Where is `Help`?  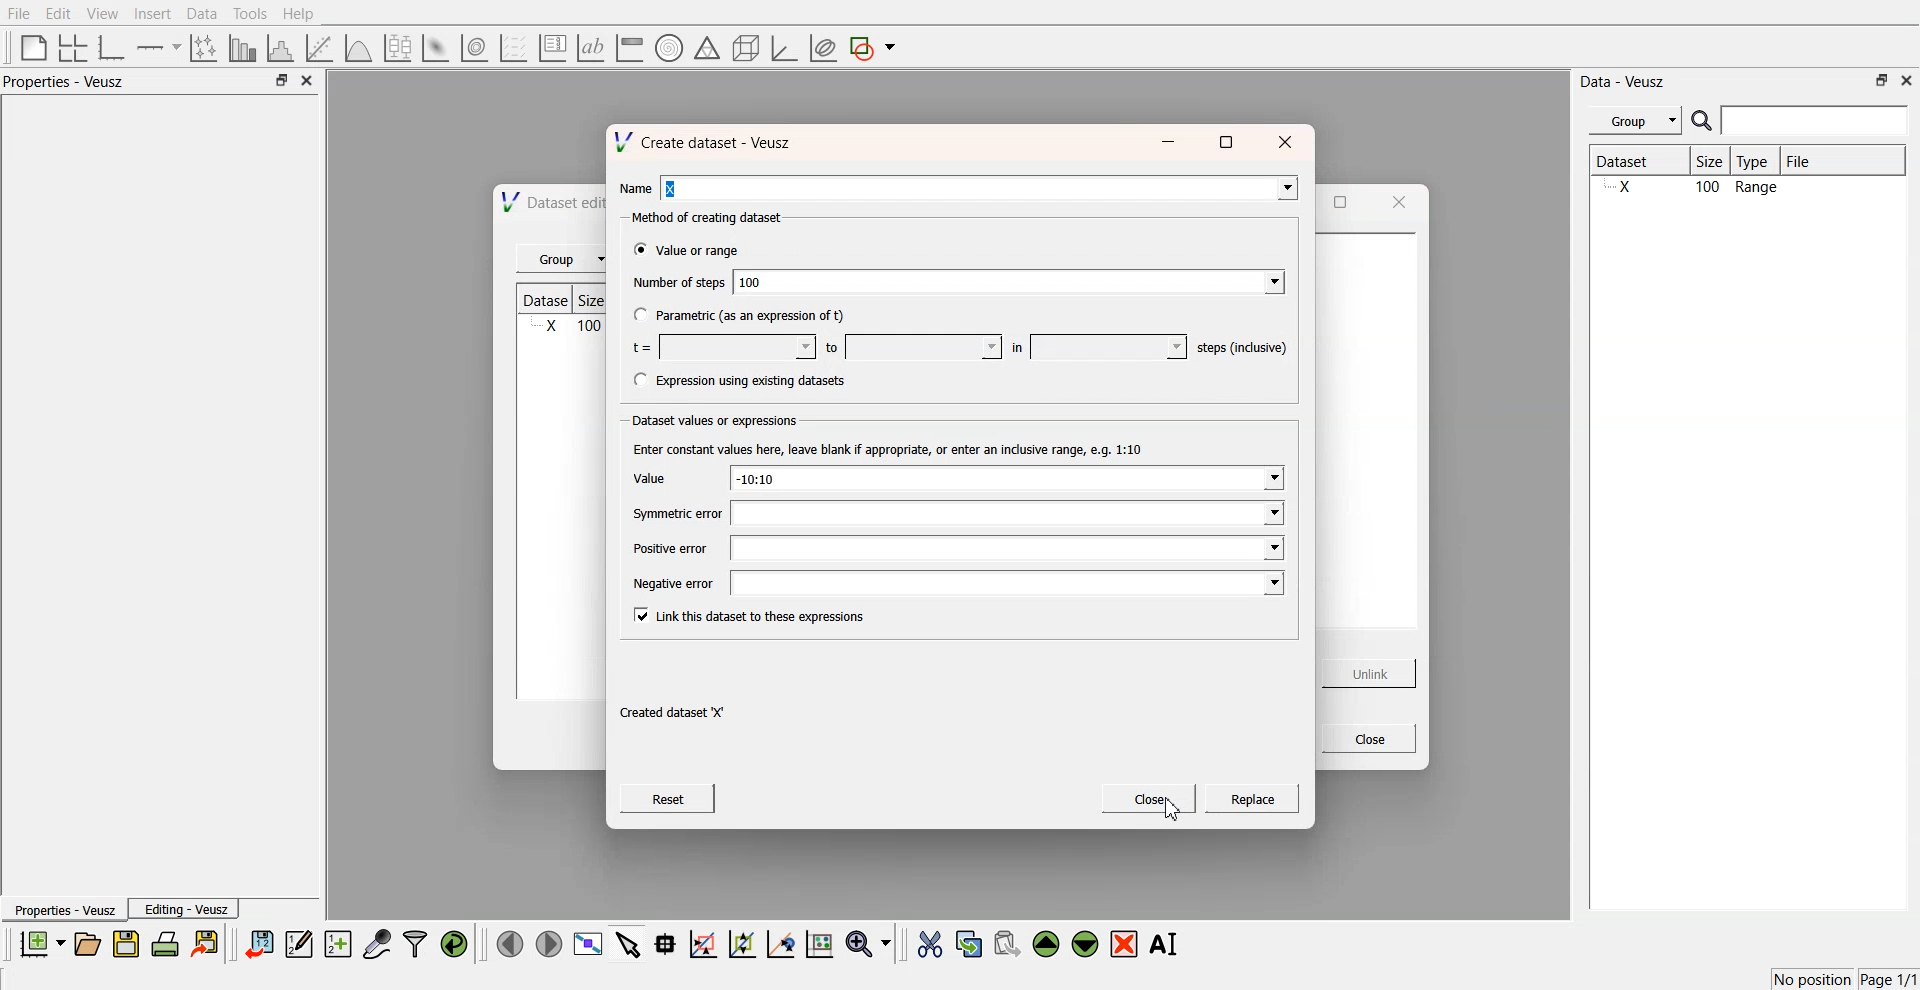 Help is located at coordinates (305, 16).